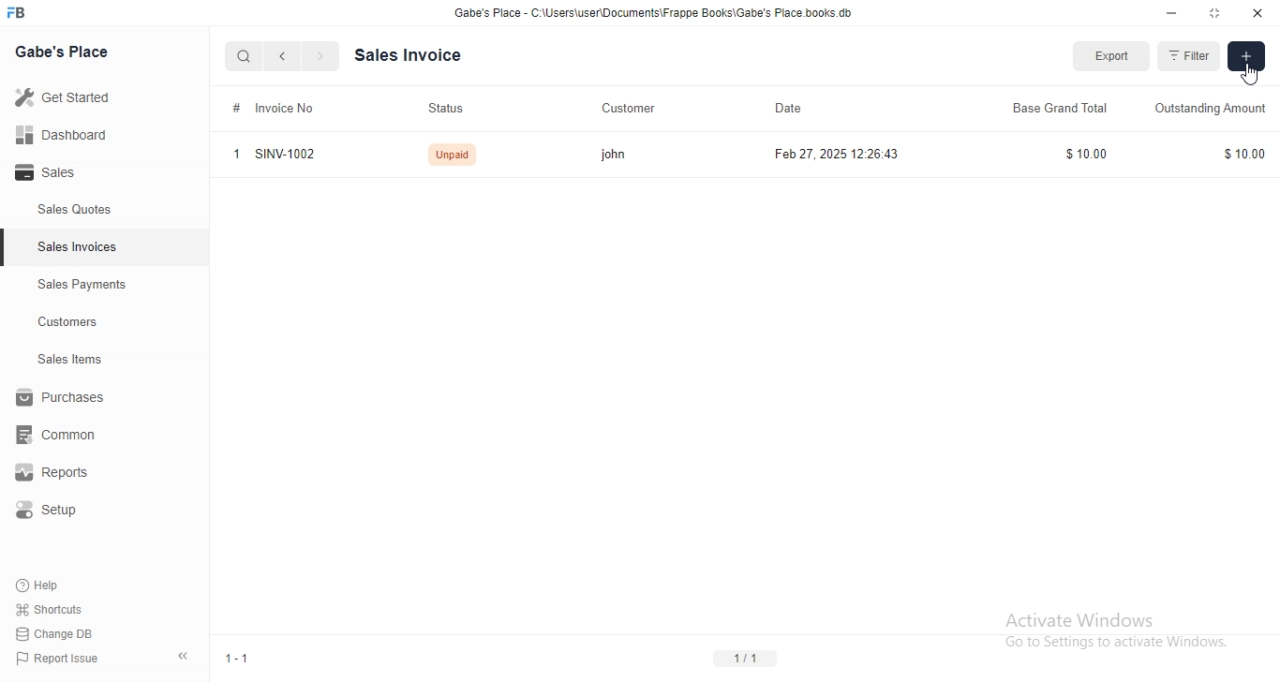  I want to click on ‘Outstanding Amount, so click(1204, 106).